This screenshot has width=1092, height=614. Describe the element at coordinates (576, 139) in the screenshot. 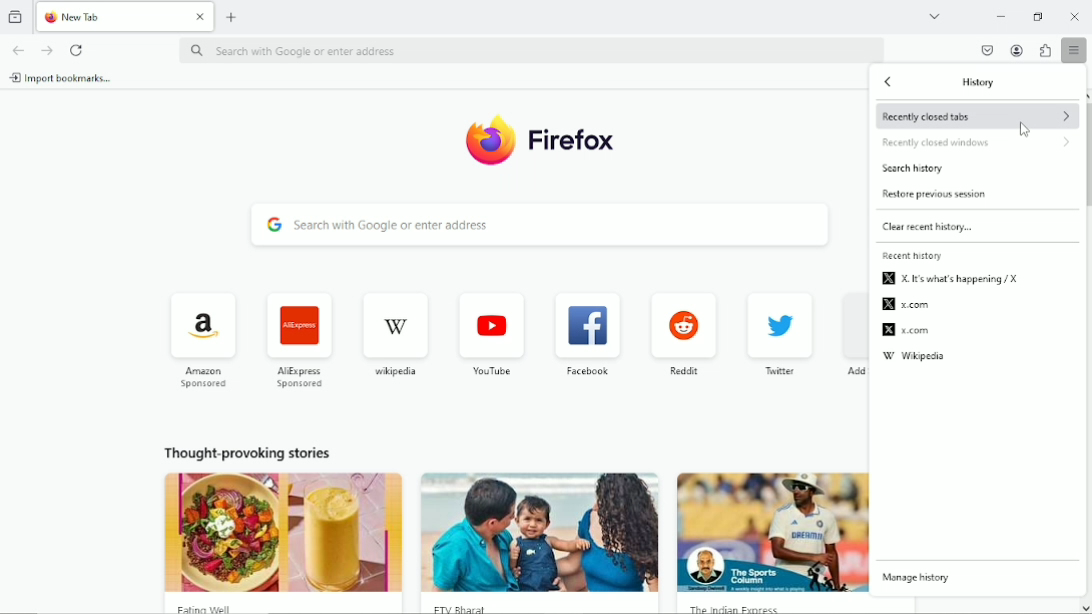

I see `Firefox` at that location.